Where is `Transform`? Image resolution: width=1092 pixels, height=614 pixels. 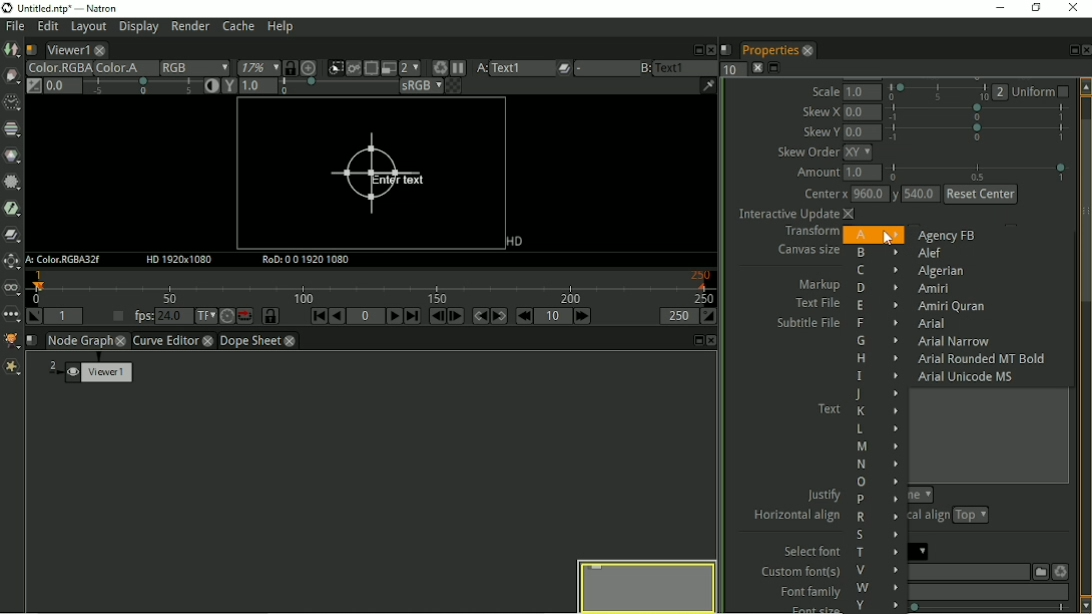 Transform is located at coordinates (808, 233).